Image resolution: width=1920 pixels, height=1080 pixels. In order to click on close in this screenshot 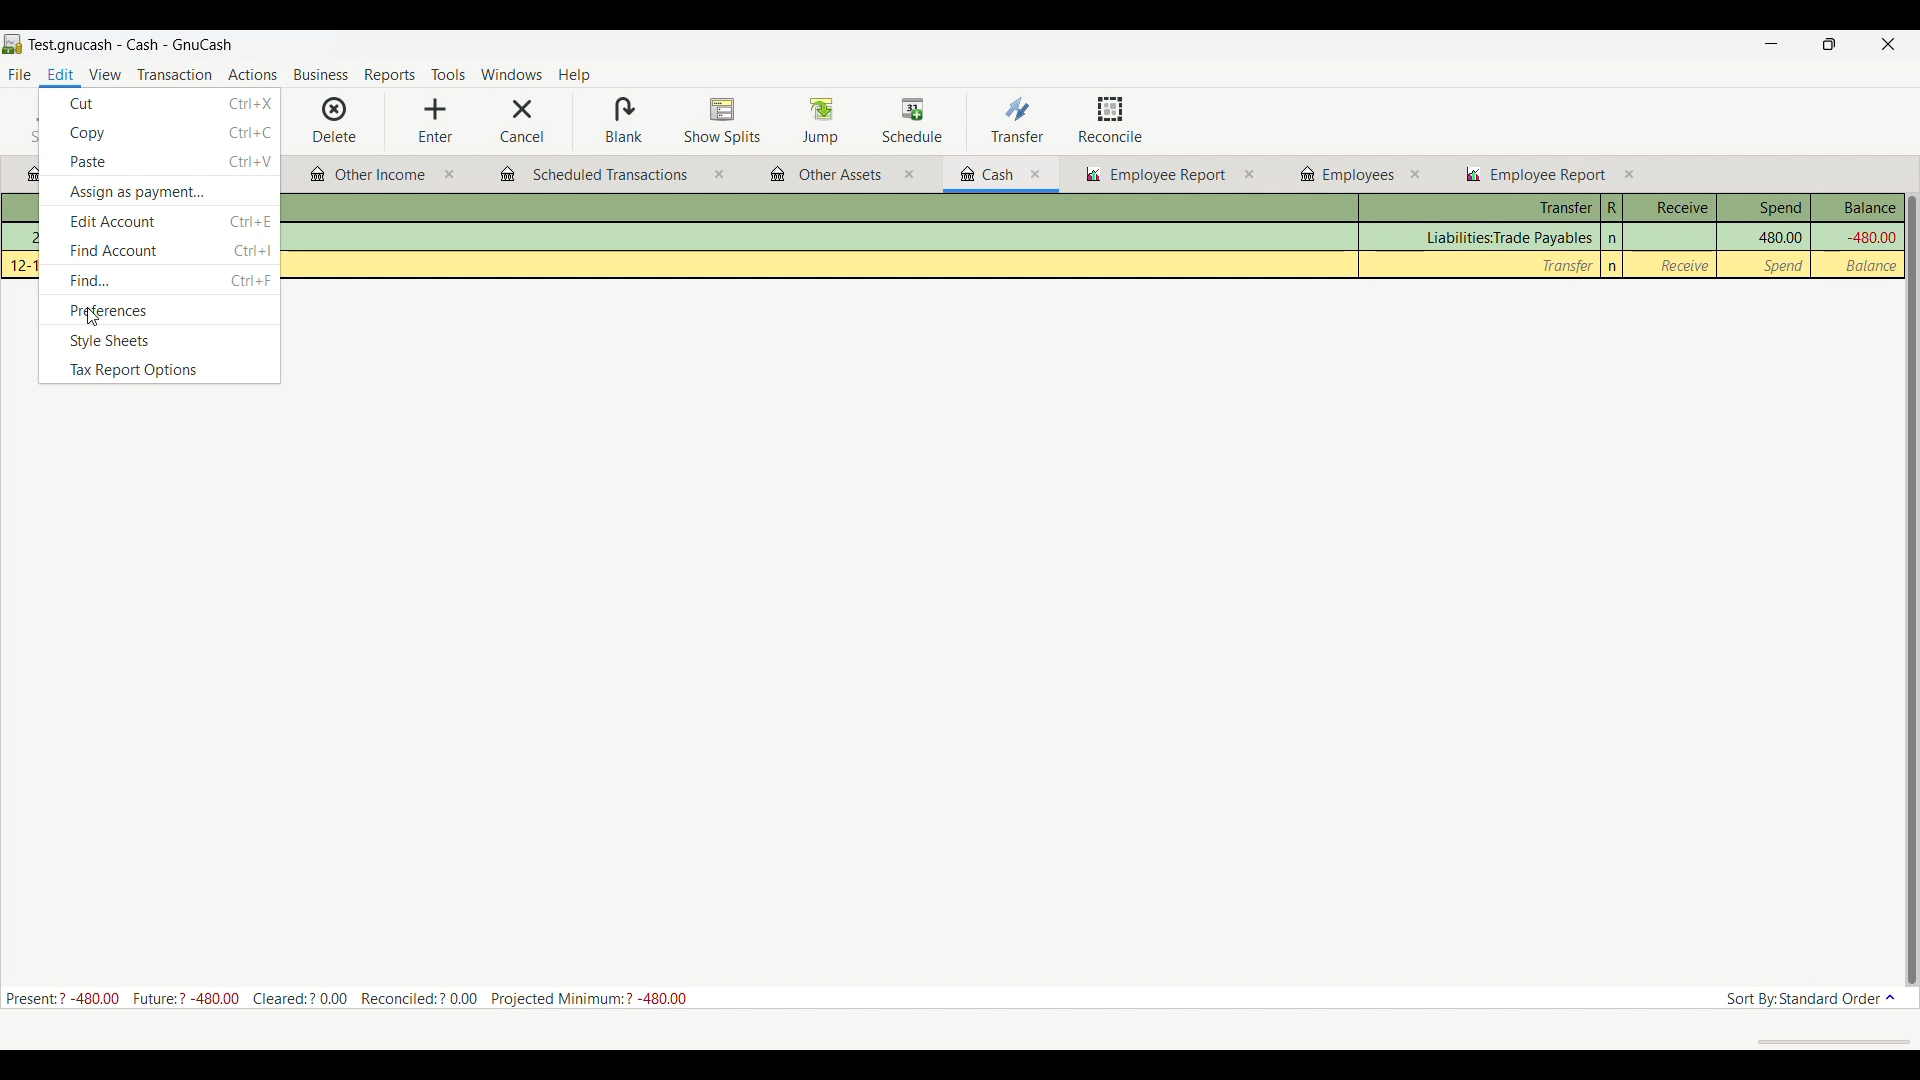, I will do `click(718, 171)`.